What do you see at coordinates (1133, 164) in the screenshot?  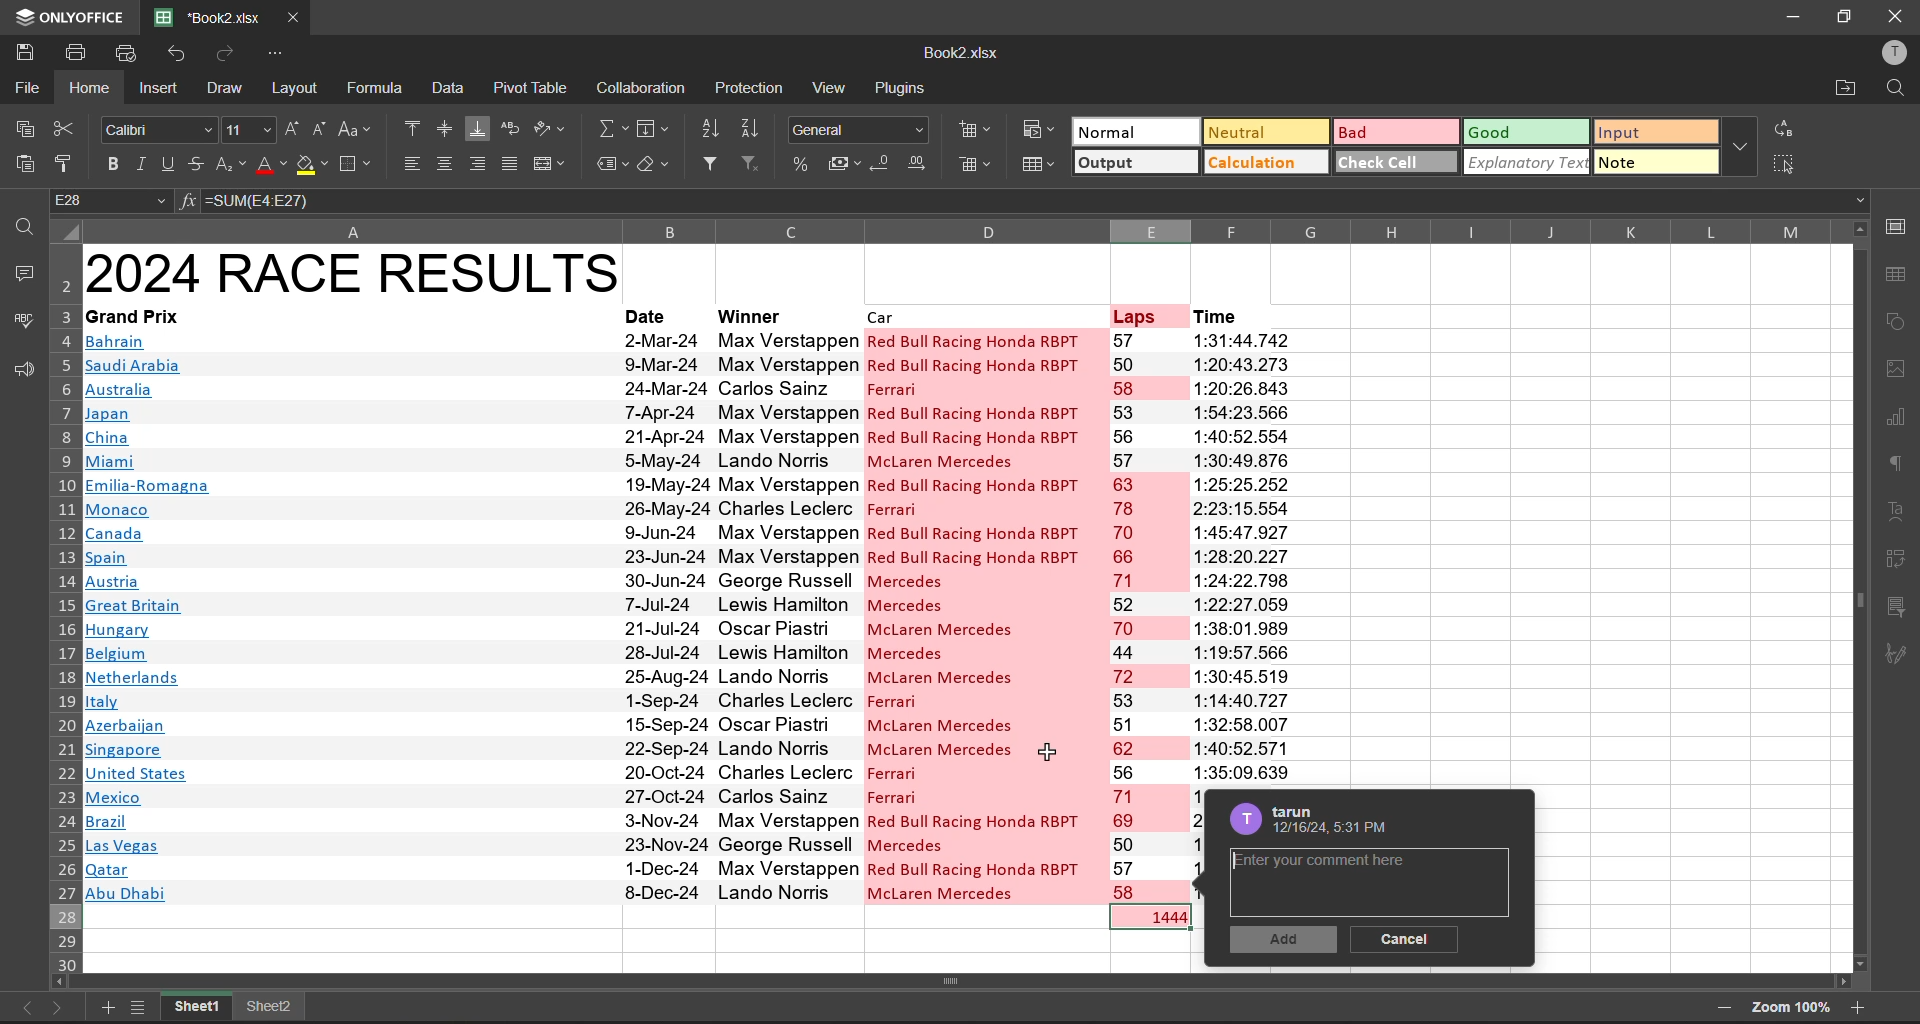 I see `output` at bounding box center [1133, 164].